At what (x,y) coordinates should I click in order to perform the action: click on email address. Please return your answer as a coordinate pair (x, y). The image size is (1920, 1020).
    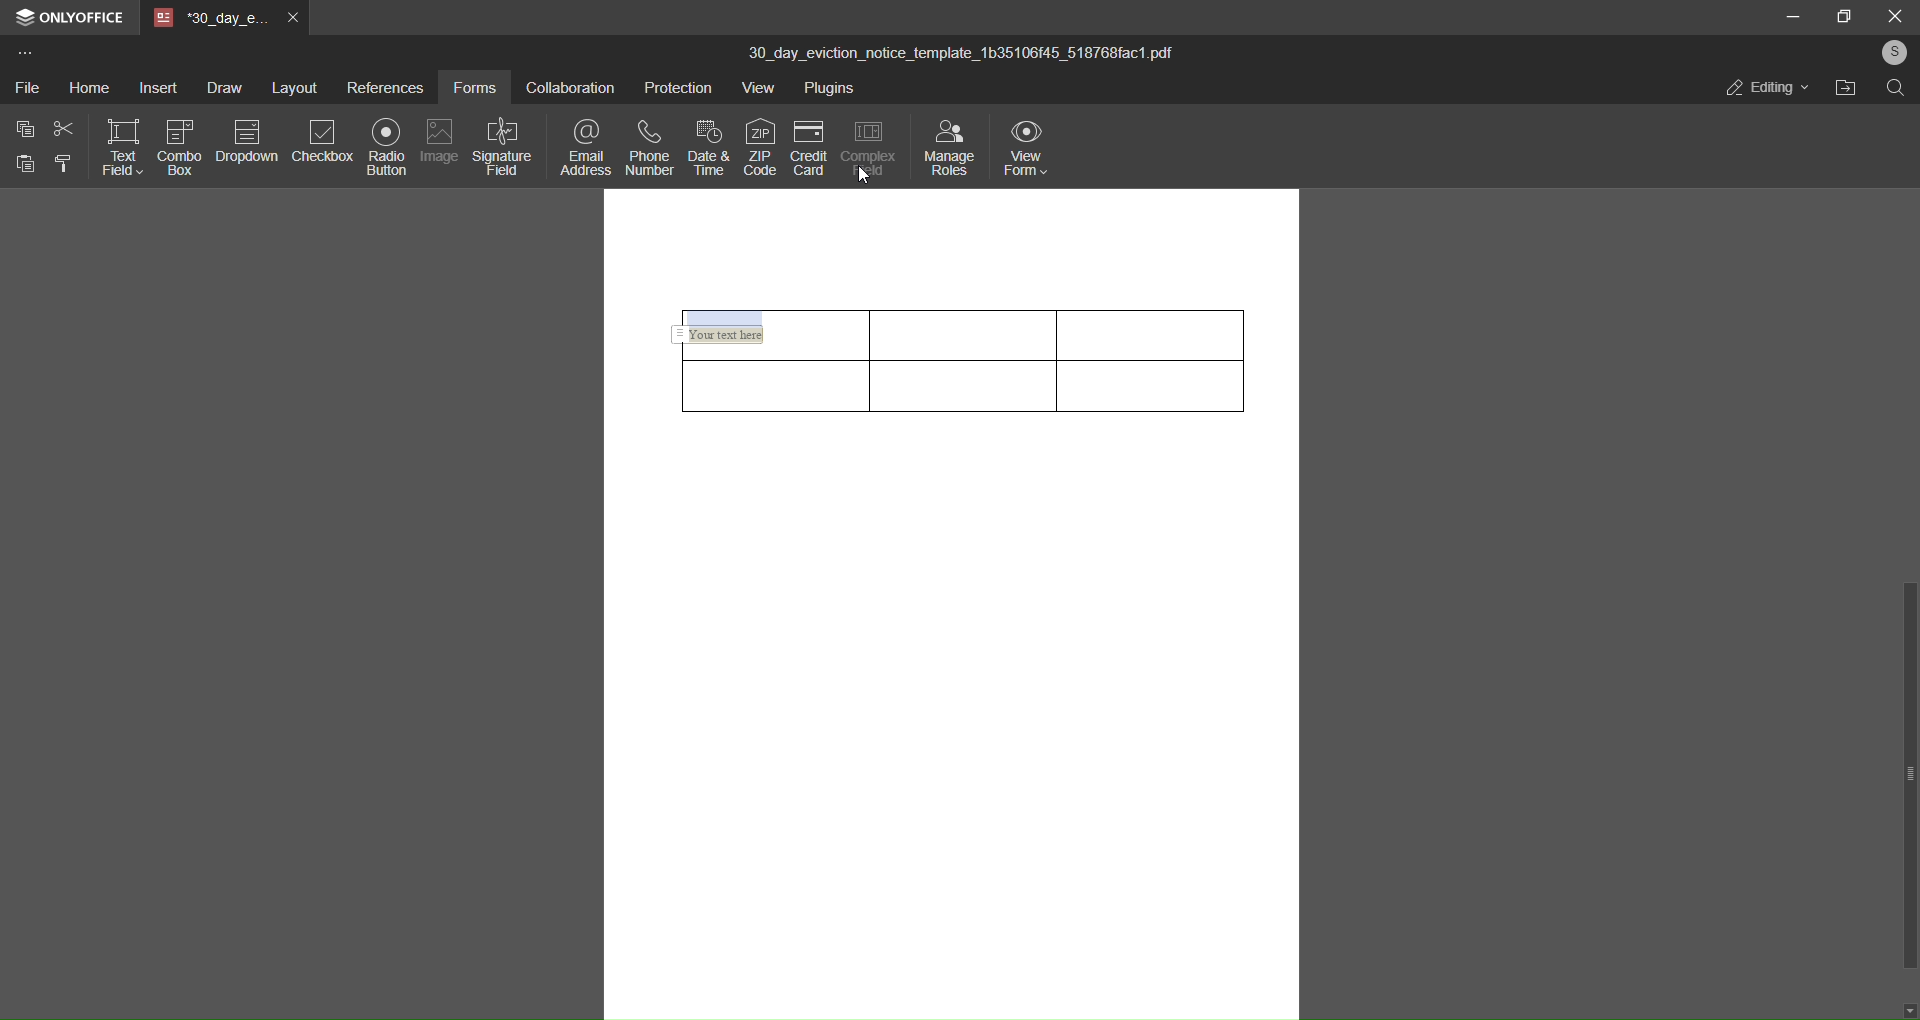
    Looking at the image, I should click on (581, 143).